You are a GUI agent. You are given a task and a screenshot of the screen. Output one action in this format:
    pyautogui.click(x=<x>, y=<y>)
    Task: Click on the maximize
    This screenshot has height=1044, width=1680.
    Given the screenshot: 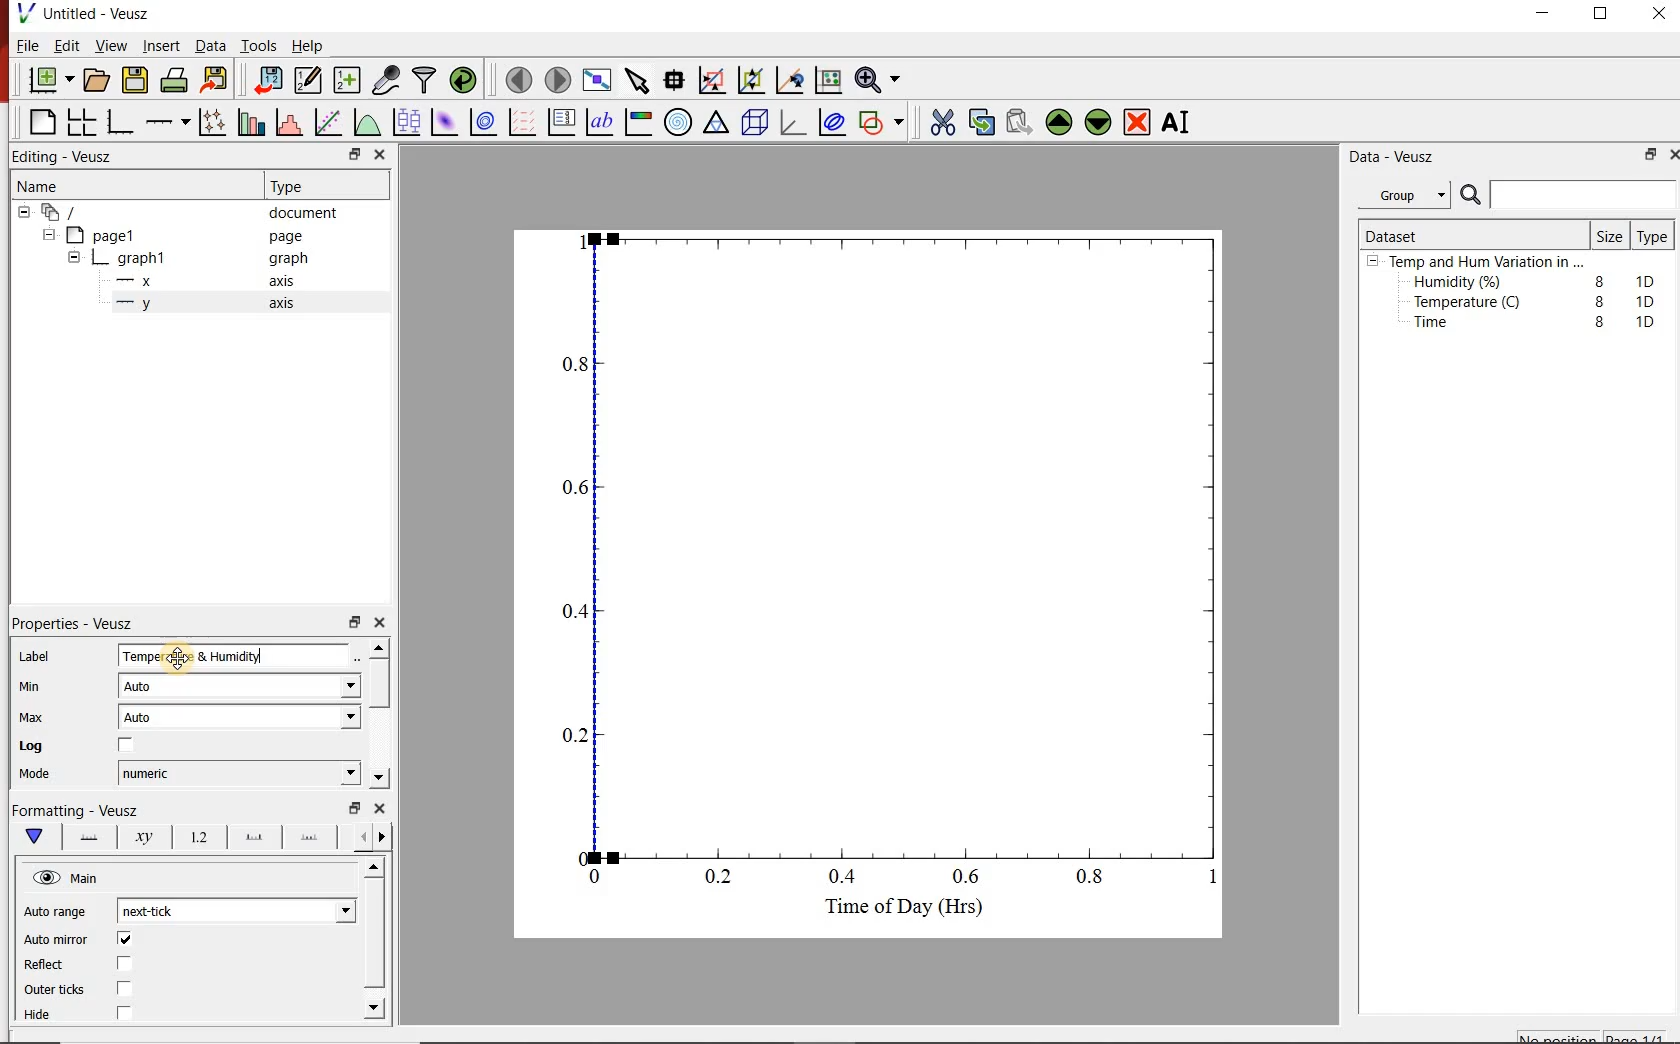 What is the action you would take?
    pyautogui.click(x=1611, y=14)
    